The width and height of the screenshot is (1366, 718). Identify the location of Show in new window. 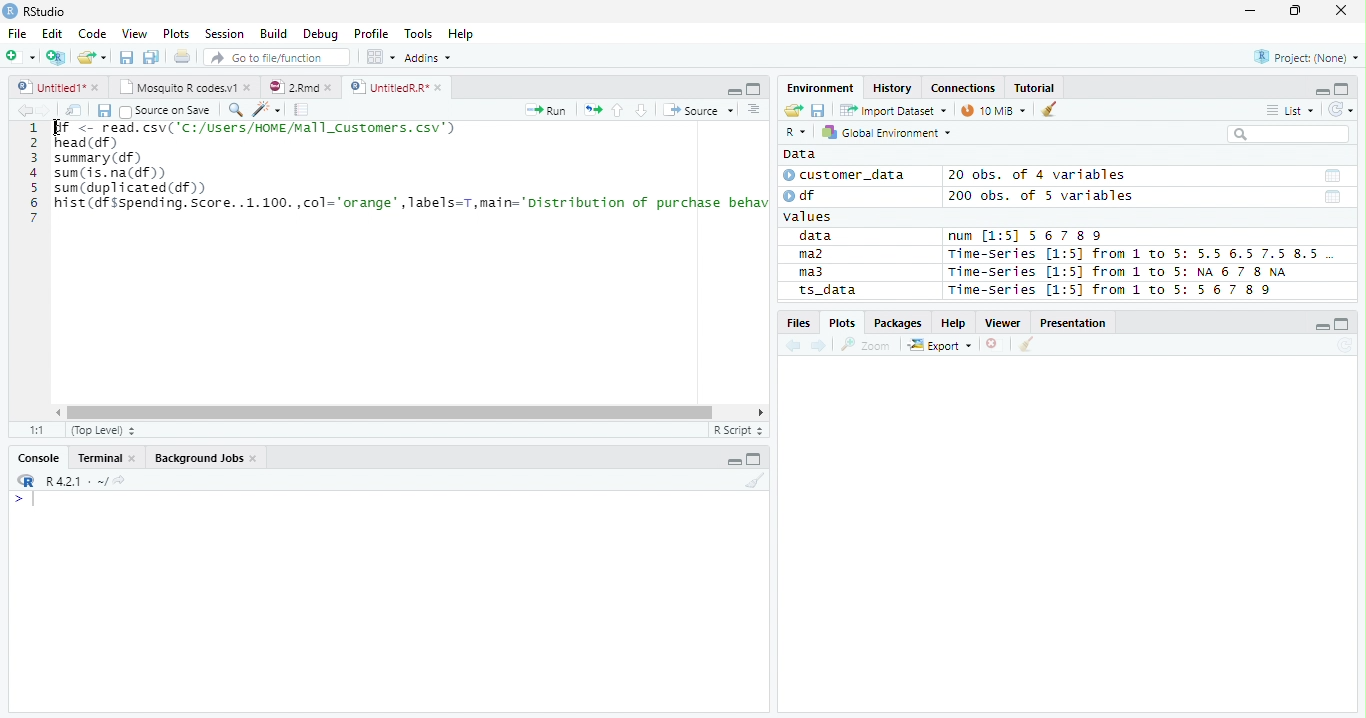
(75, 110).